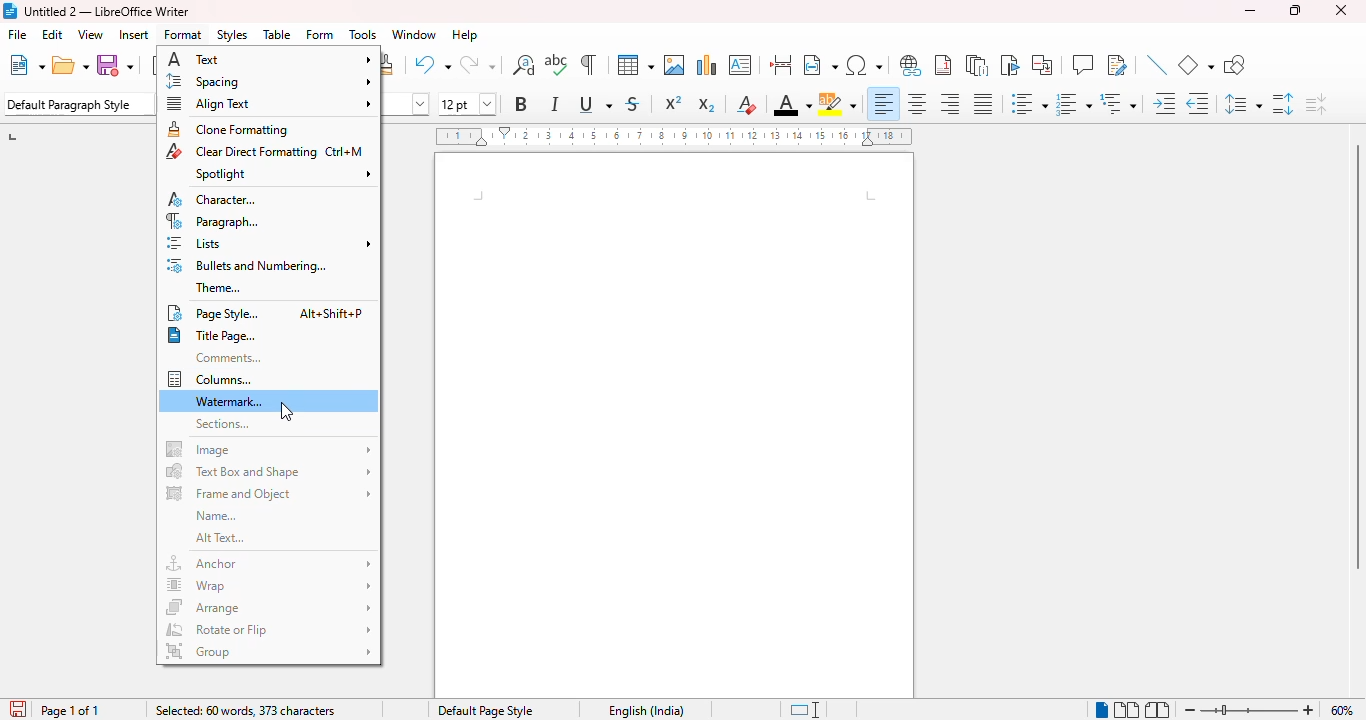 This screenshot has width=1366, height=720. What do you see at coordinates (269, 471) in the screenshot?
I see `text box and shape` at bounding box center [269, 471].